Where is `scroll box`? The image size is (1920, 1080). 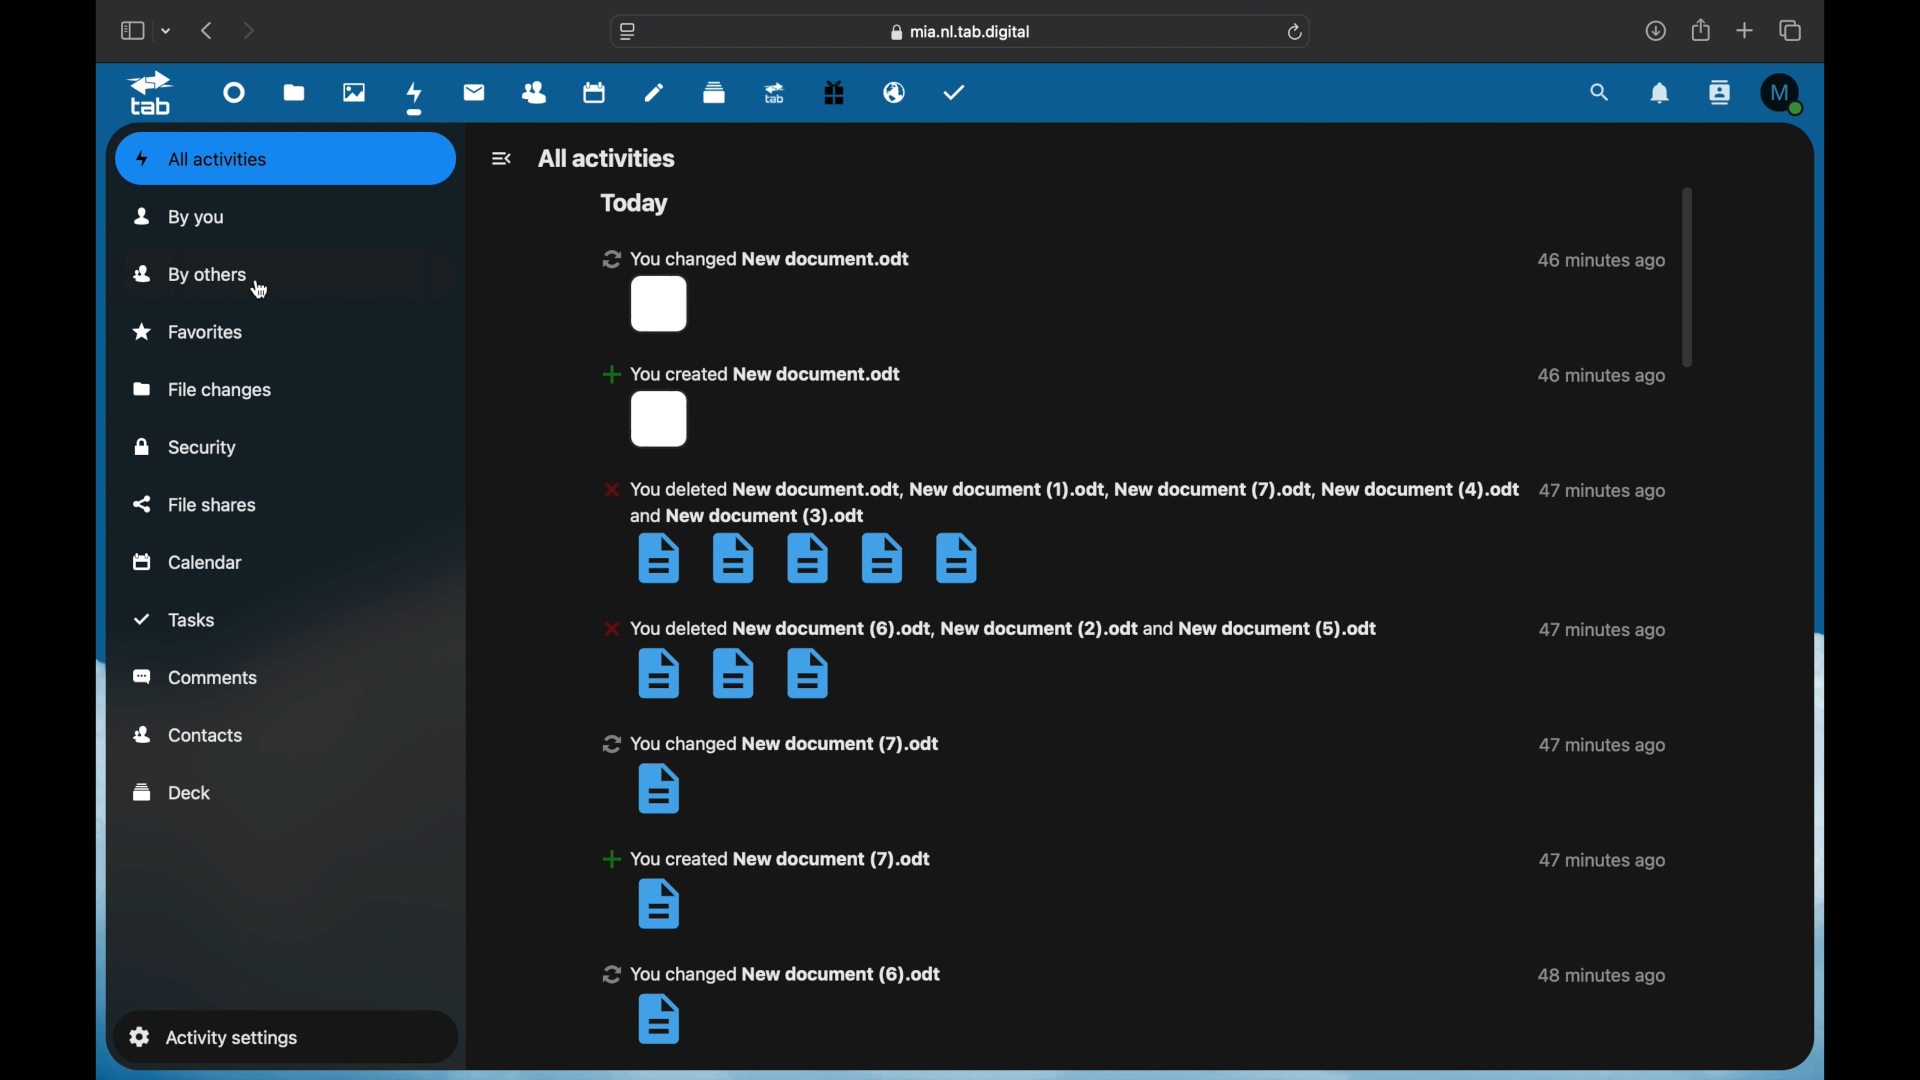 scroll box is located at coordinates (1687, 276).